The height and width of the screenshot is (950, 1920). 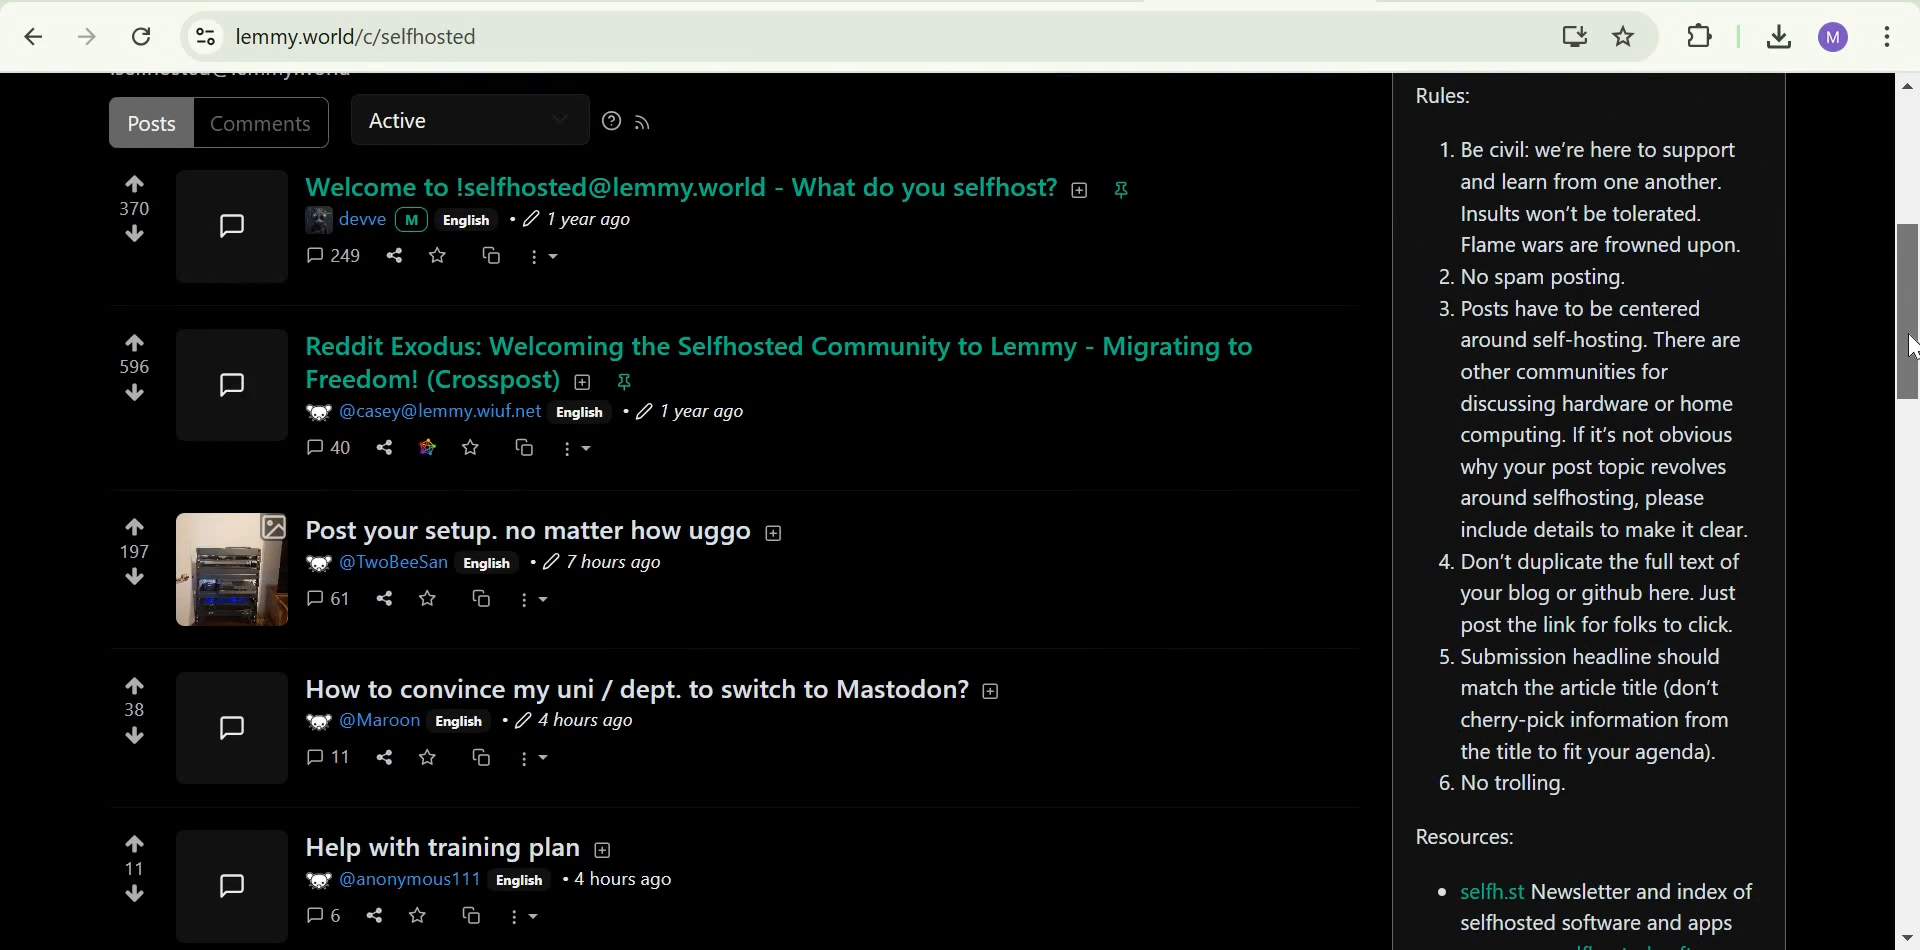 What do you see at coordinates (525, 917) in the screenshot?
I see `More` at bounding box center [525, 917].